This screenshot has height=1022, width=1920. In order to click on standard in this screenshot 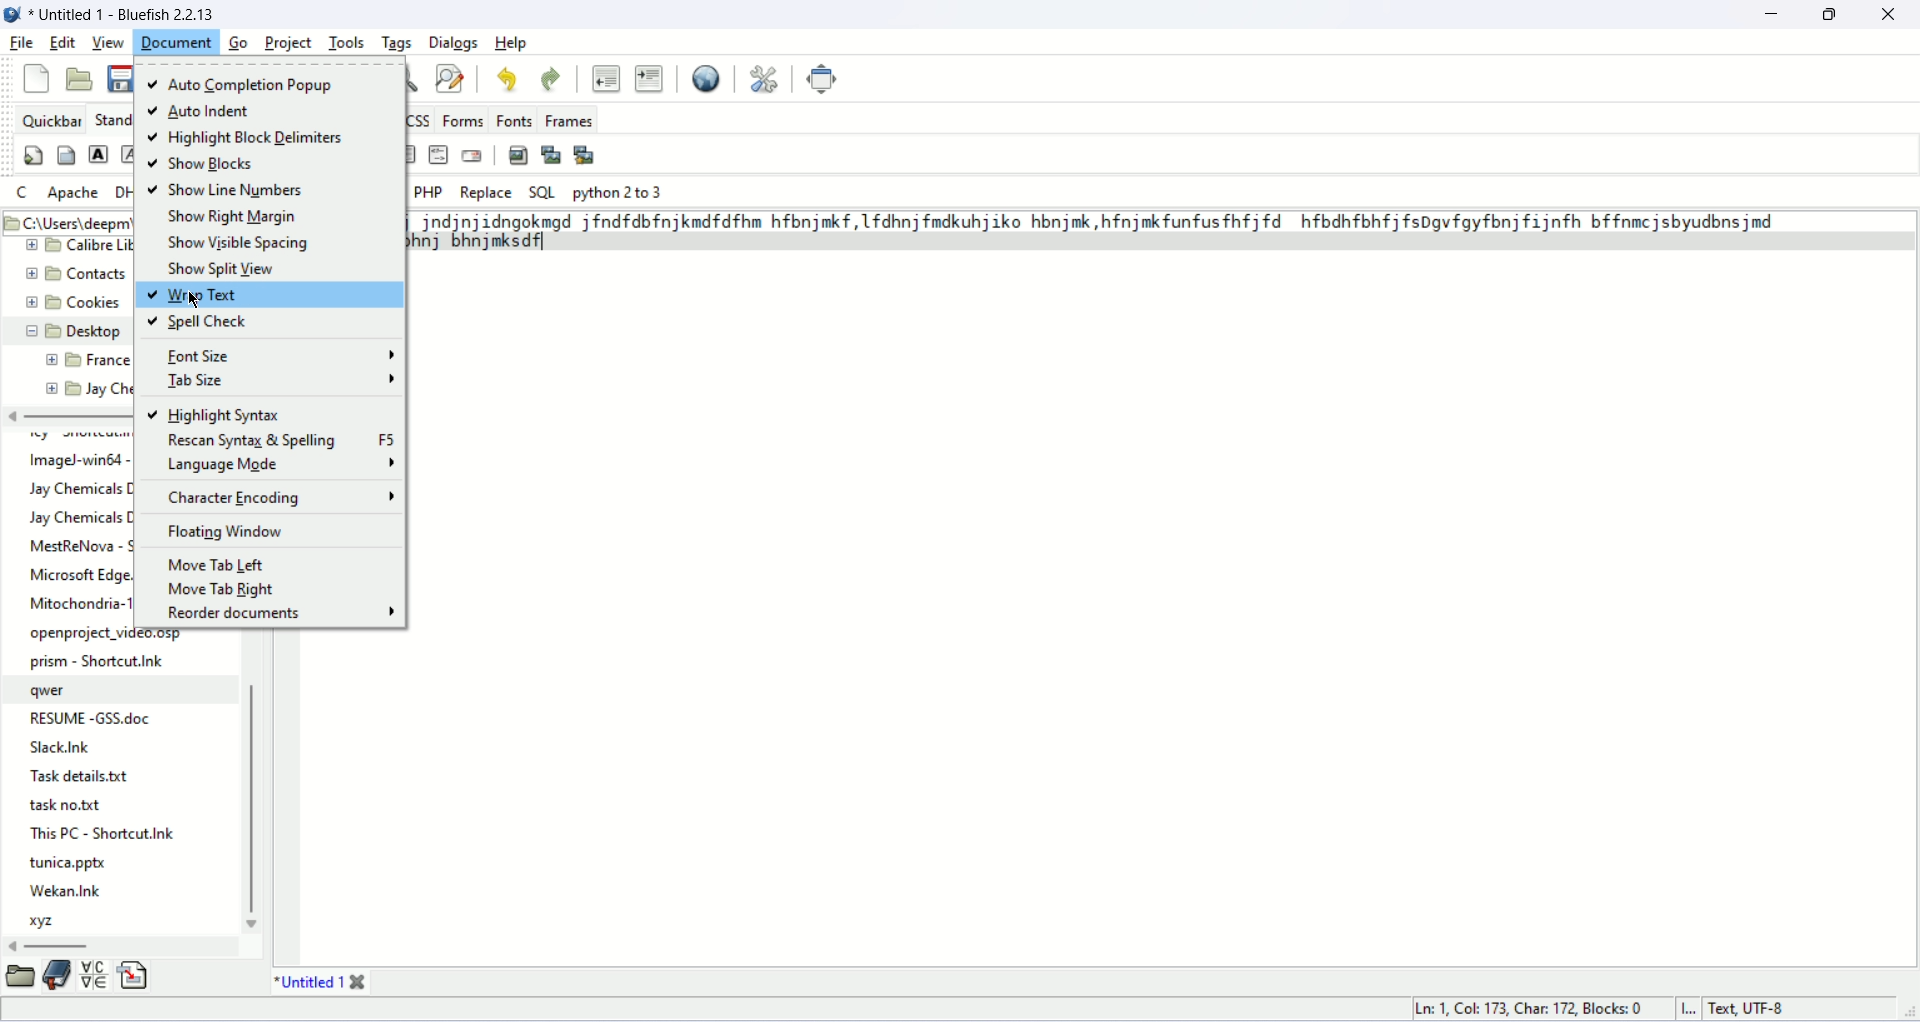, I will do `click(110, 119)`.